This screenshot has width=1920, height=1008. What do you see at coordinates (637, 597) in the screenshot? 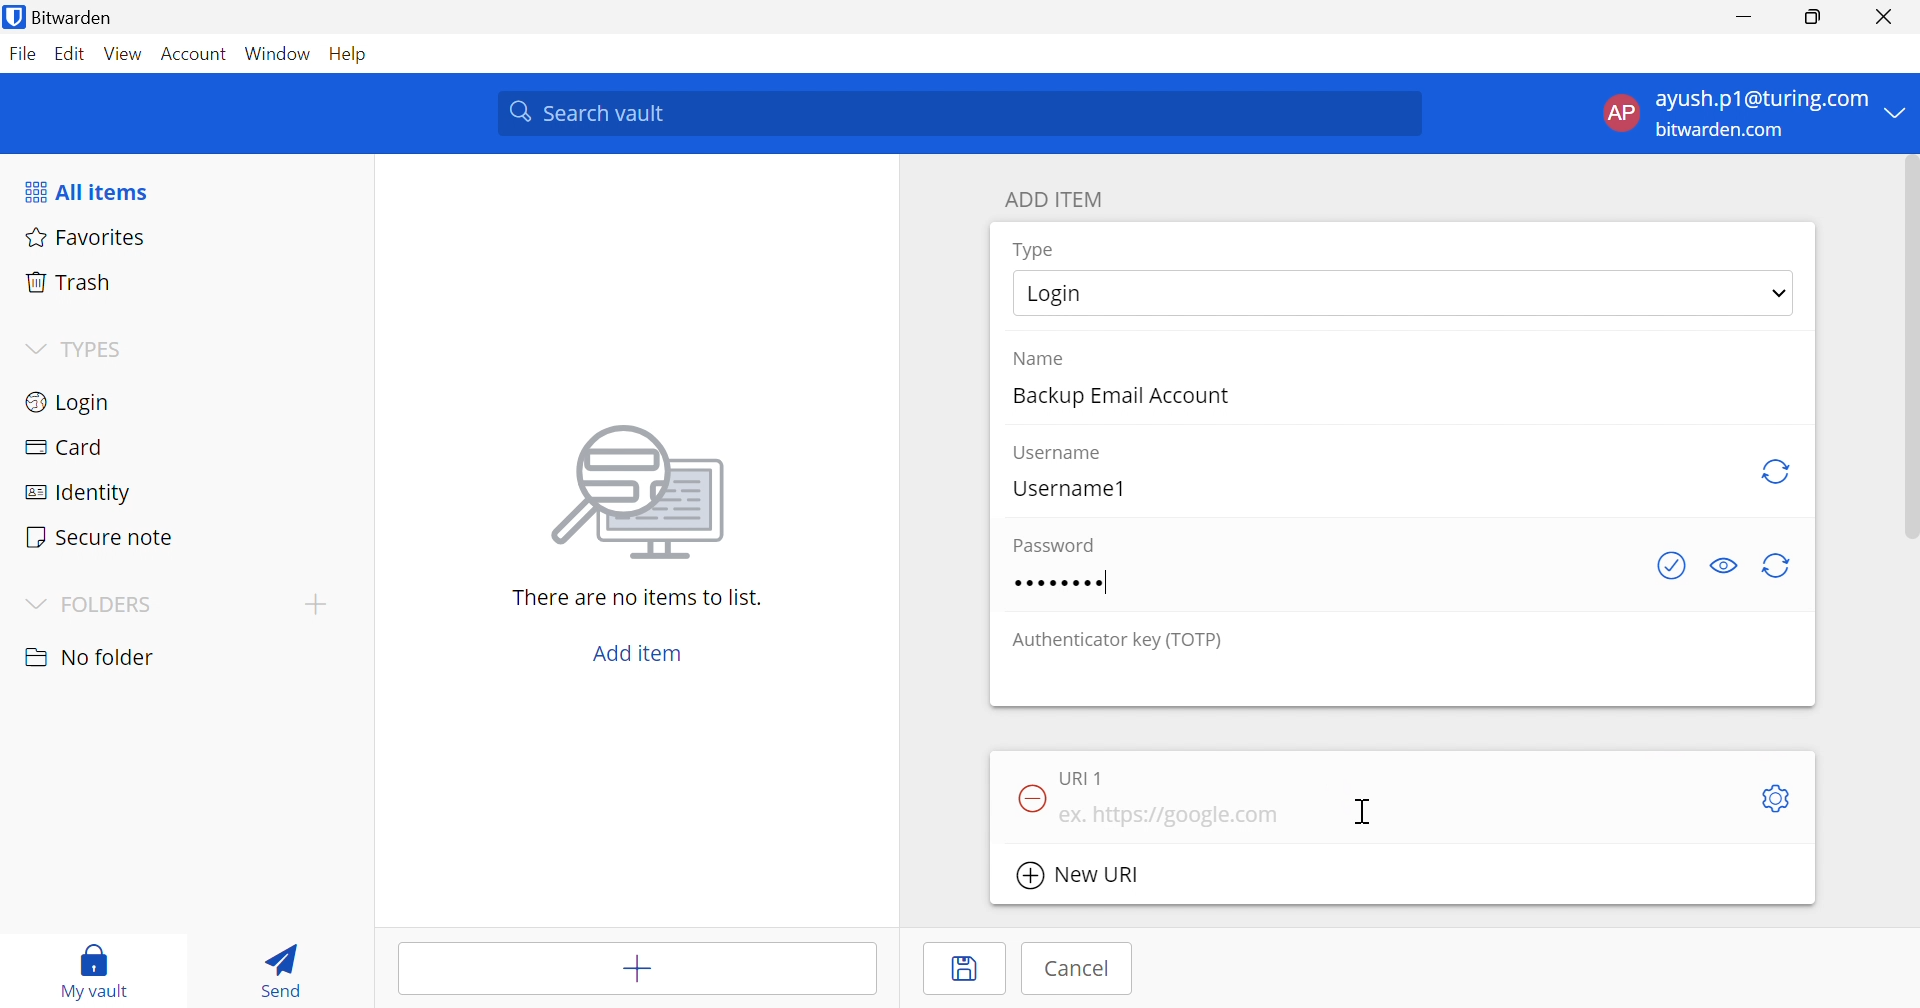
I see `There are no items to list.` at bounding box center [637, 597].